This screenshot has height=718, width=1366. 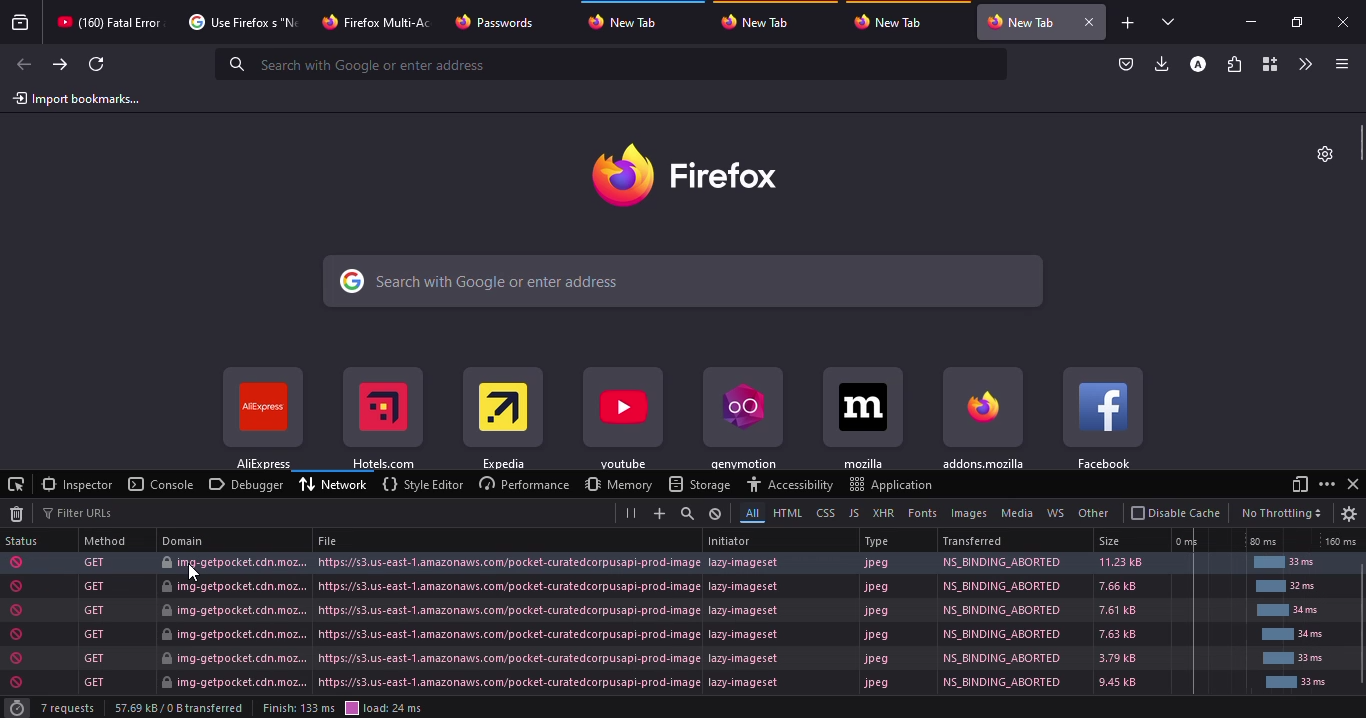 What do you see at coordinates (81, 97) in the screenshot?
I see `import bookmarks` at bounding box center [81, 97].